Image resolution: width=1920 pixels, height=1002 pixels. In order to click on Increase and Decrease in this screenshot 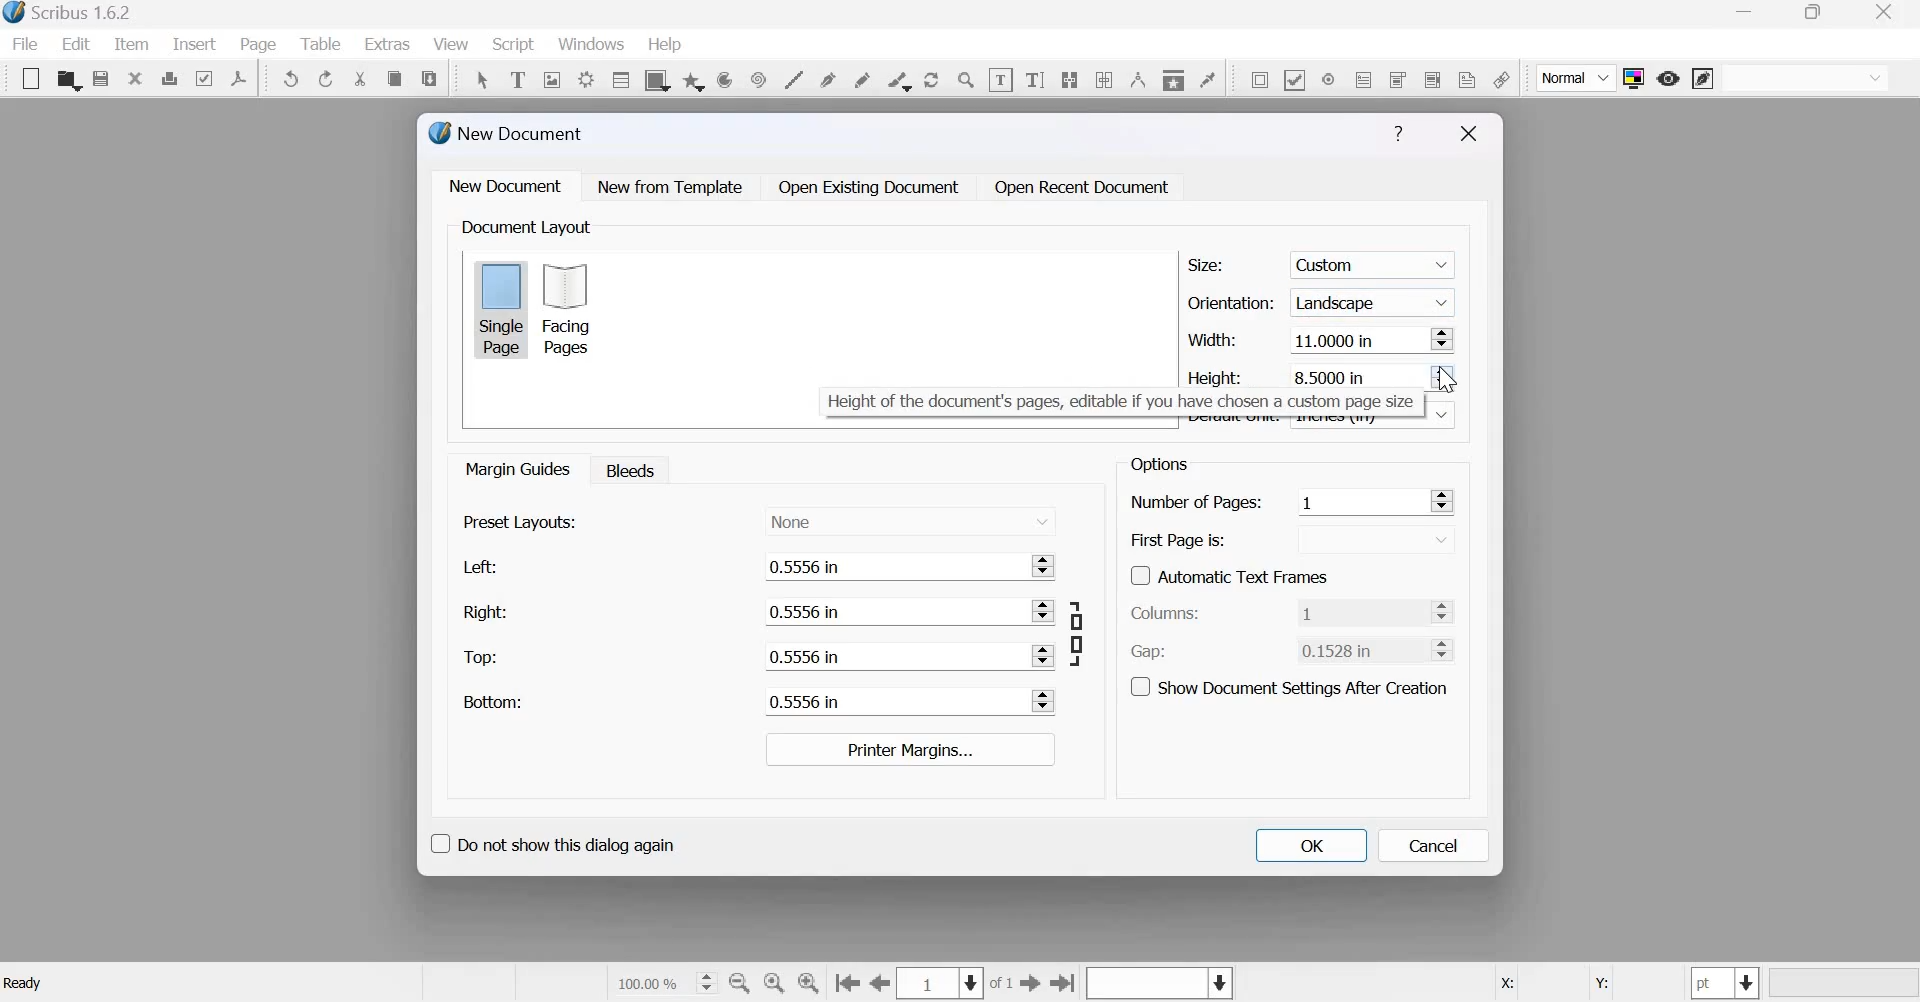, I will do `click(1447, 611)`.